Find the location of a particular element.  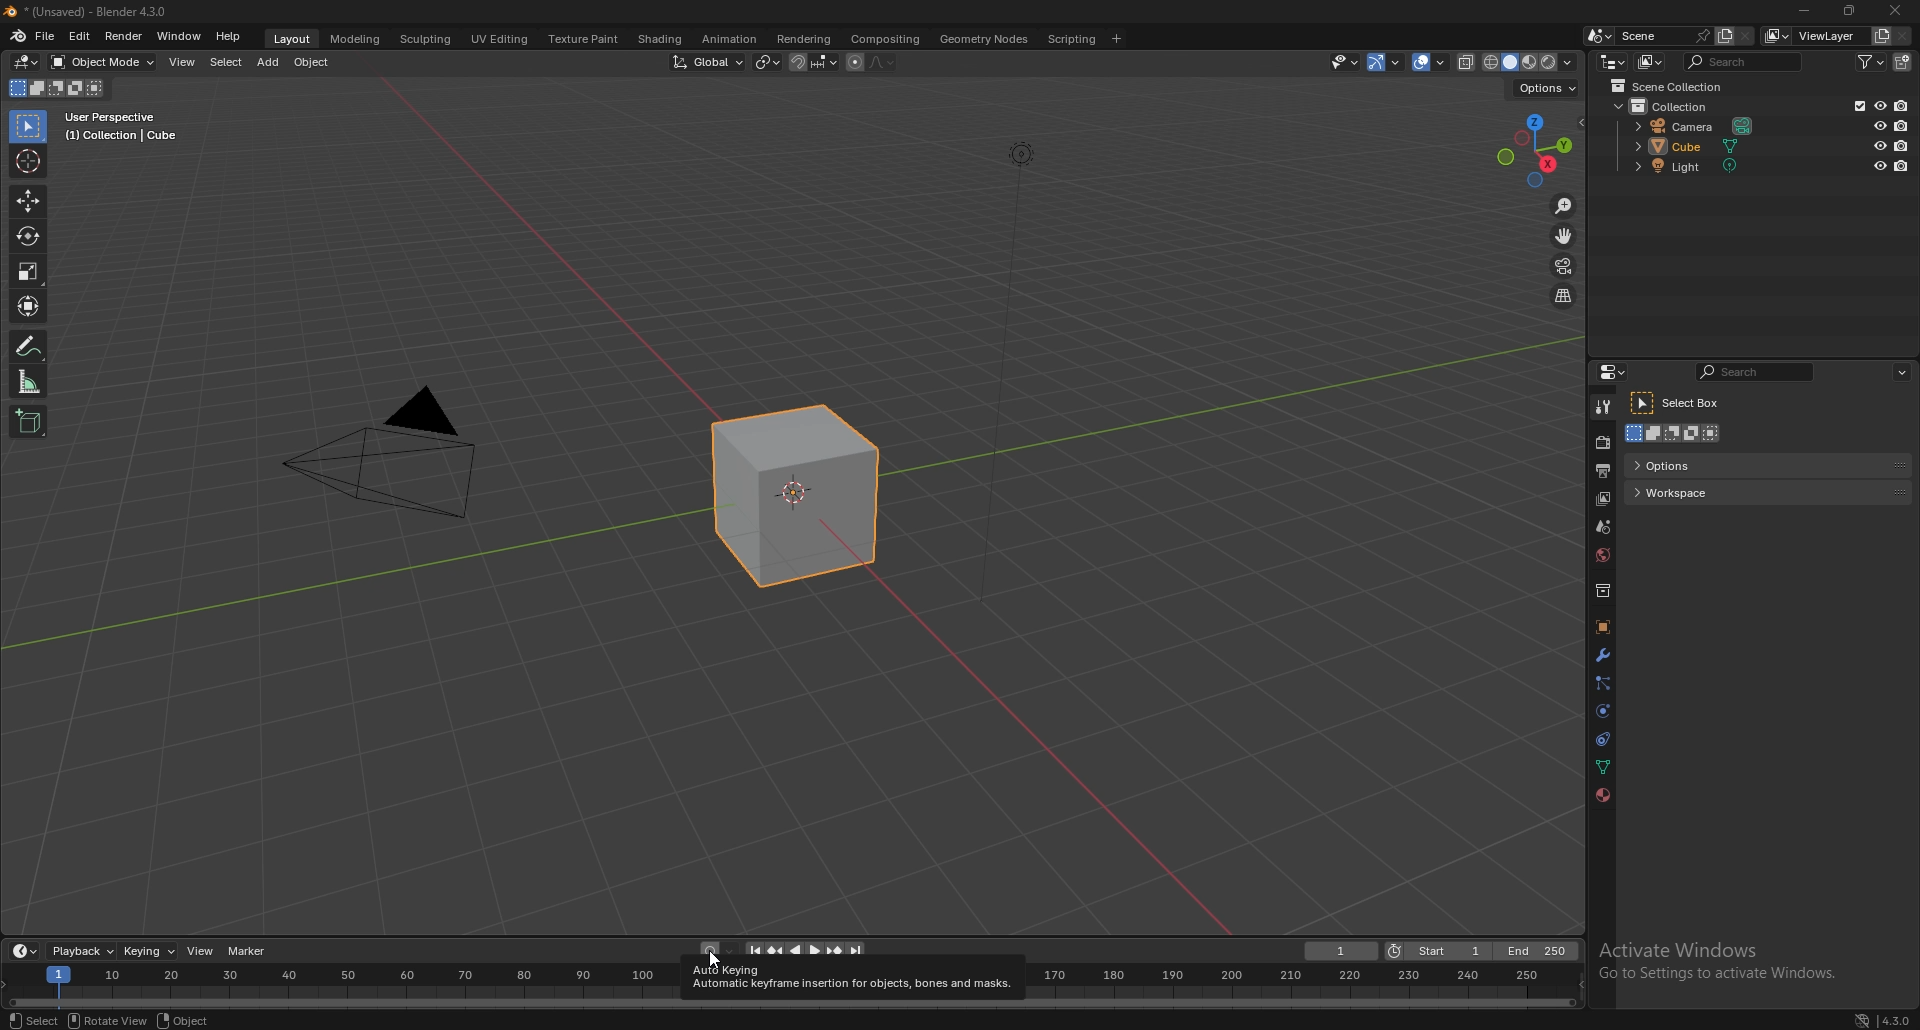

texture paint is located at coordinates (586, 40).